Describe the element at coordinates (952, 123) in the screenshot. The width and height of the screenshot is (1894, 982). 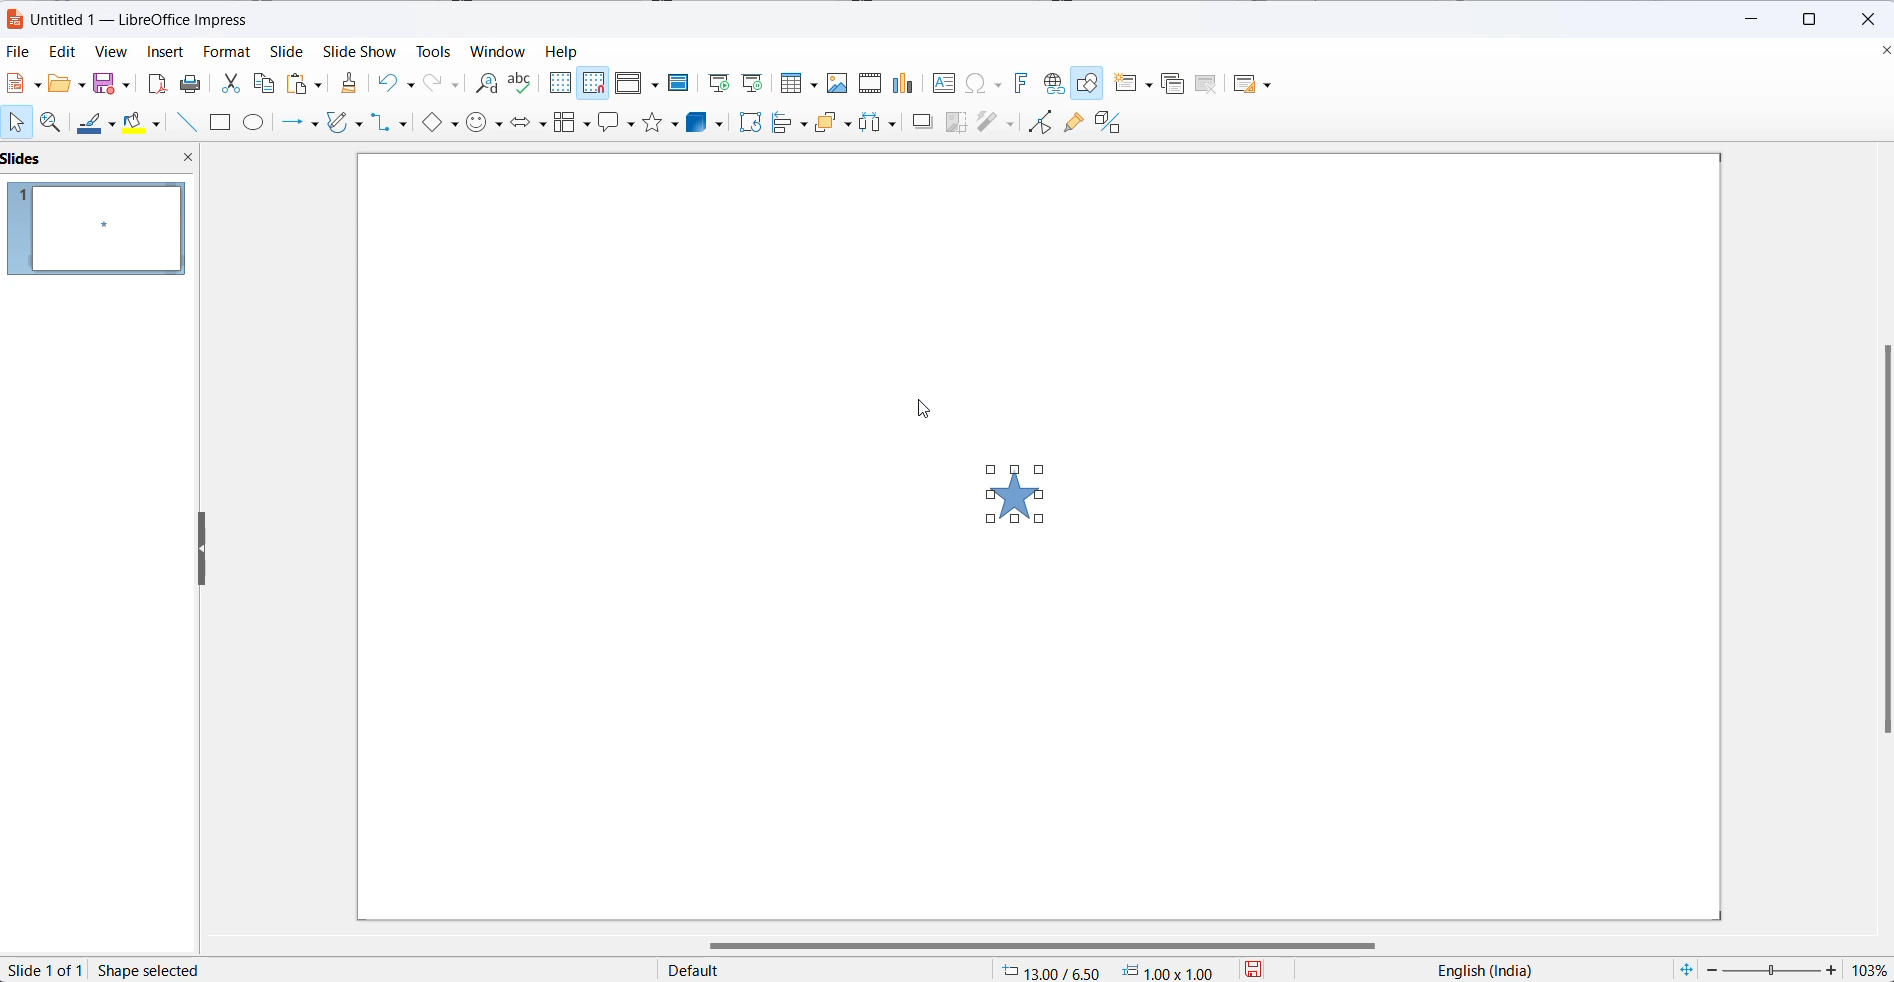
I see `crop image` at that location.